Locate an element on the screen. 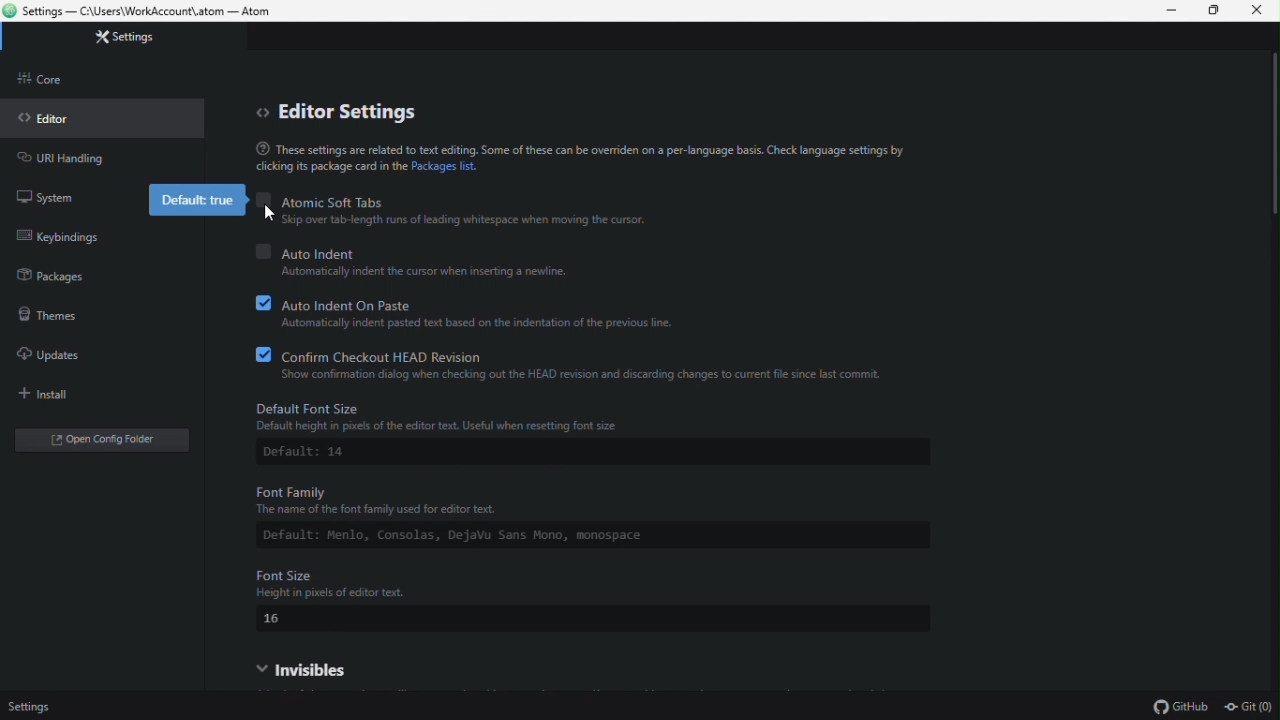 This screenshot has height=720, width=1280.  Settings — C:\Users\WorkAccount\.atom — Atom is located at coordinates (144, 11).